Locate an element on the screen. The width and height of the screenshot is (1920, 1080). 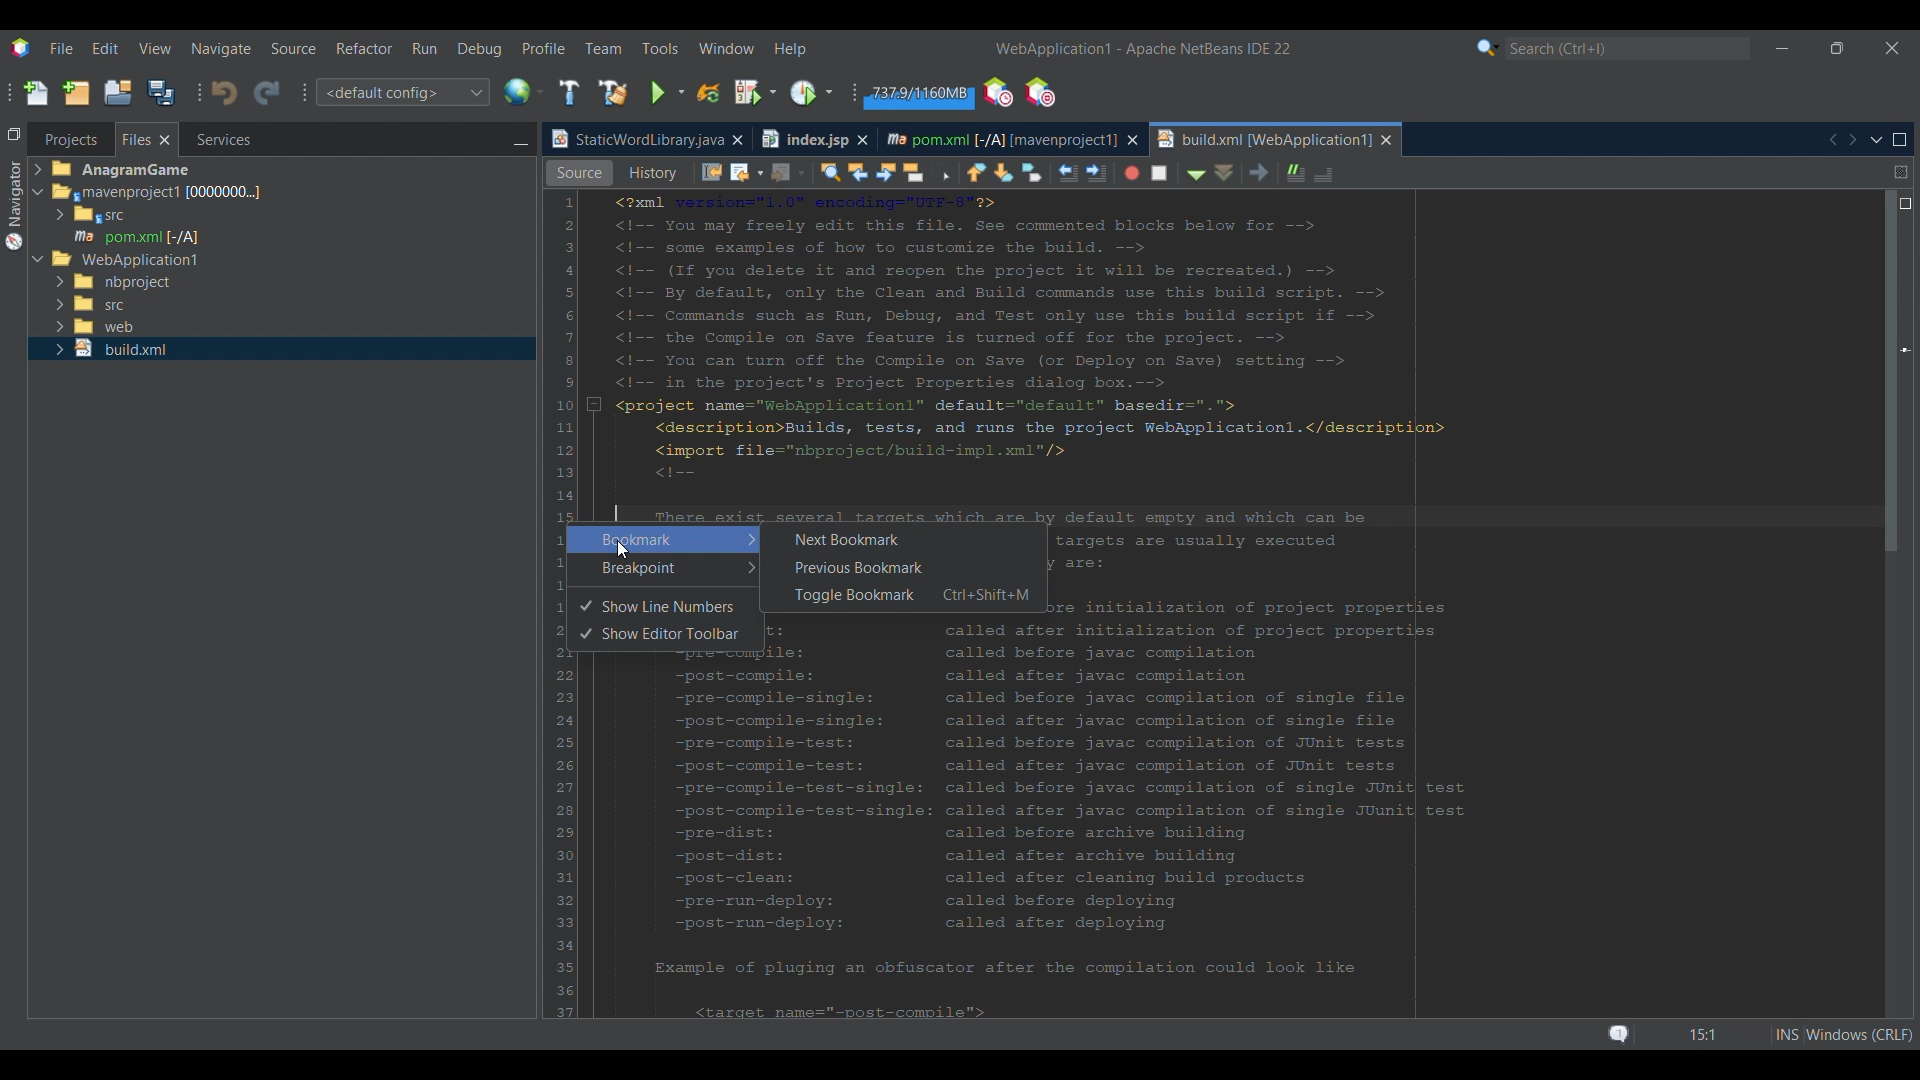
Start macro recording is located at coordinates (1310, 174).